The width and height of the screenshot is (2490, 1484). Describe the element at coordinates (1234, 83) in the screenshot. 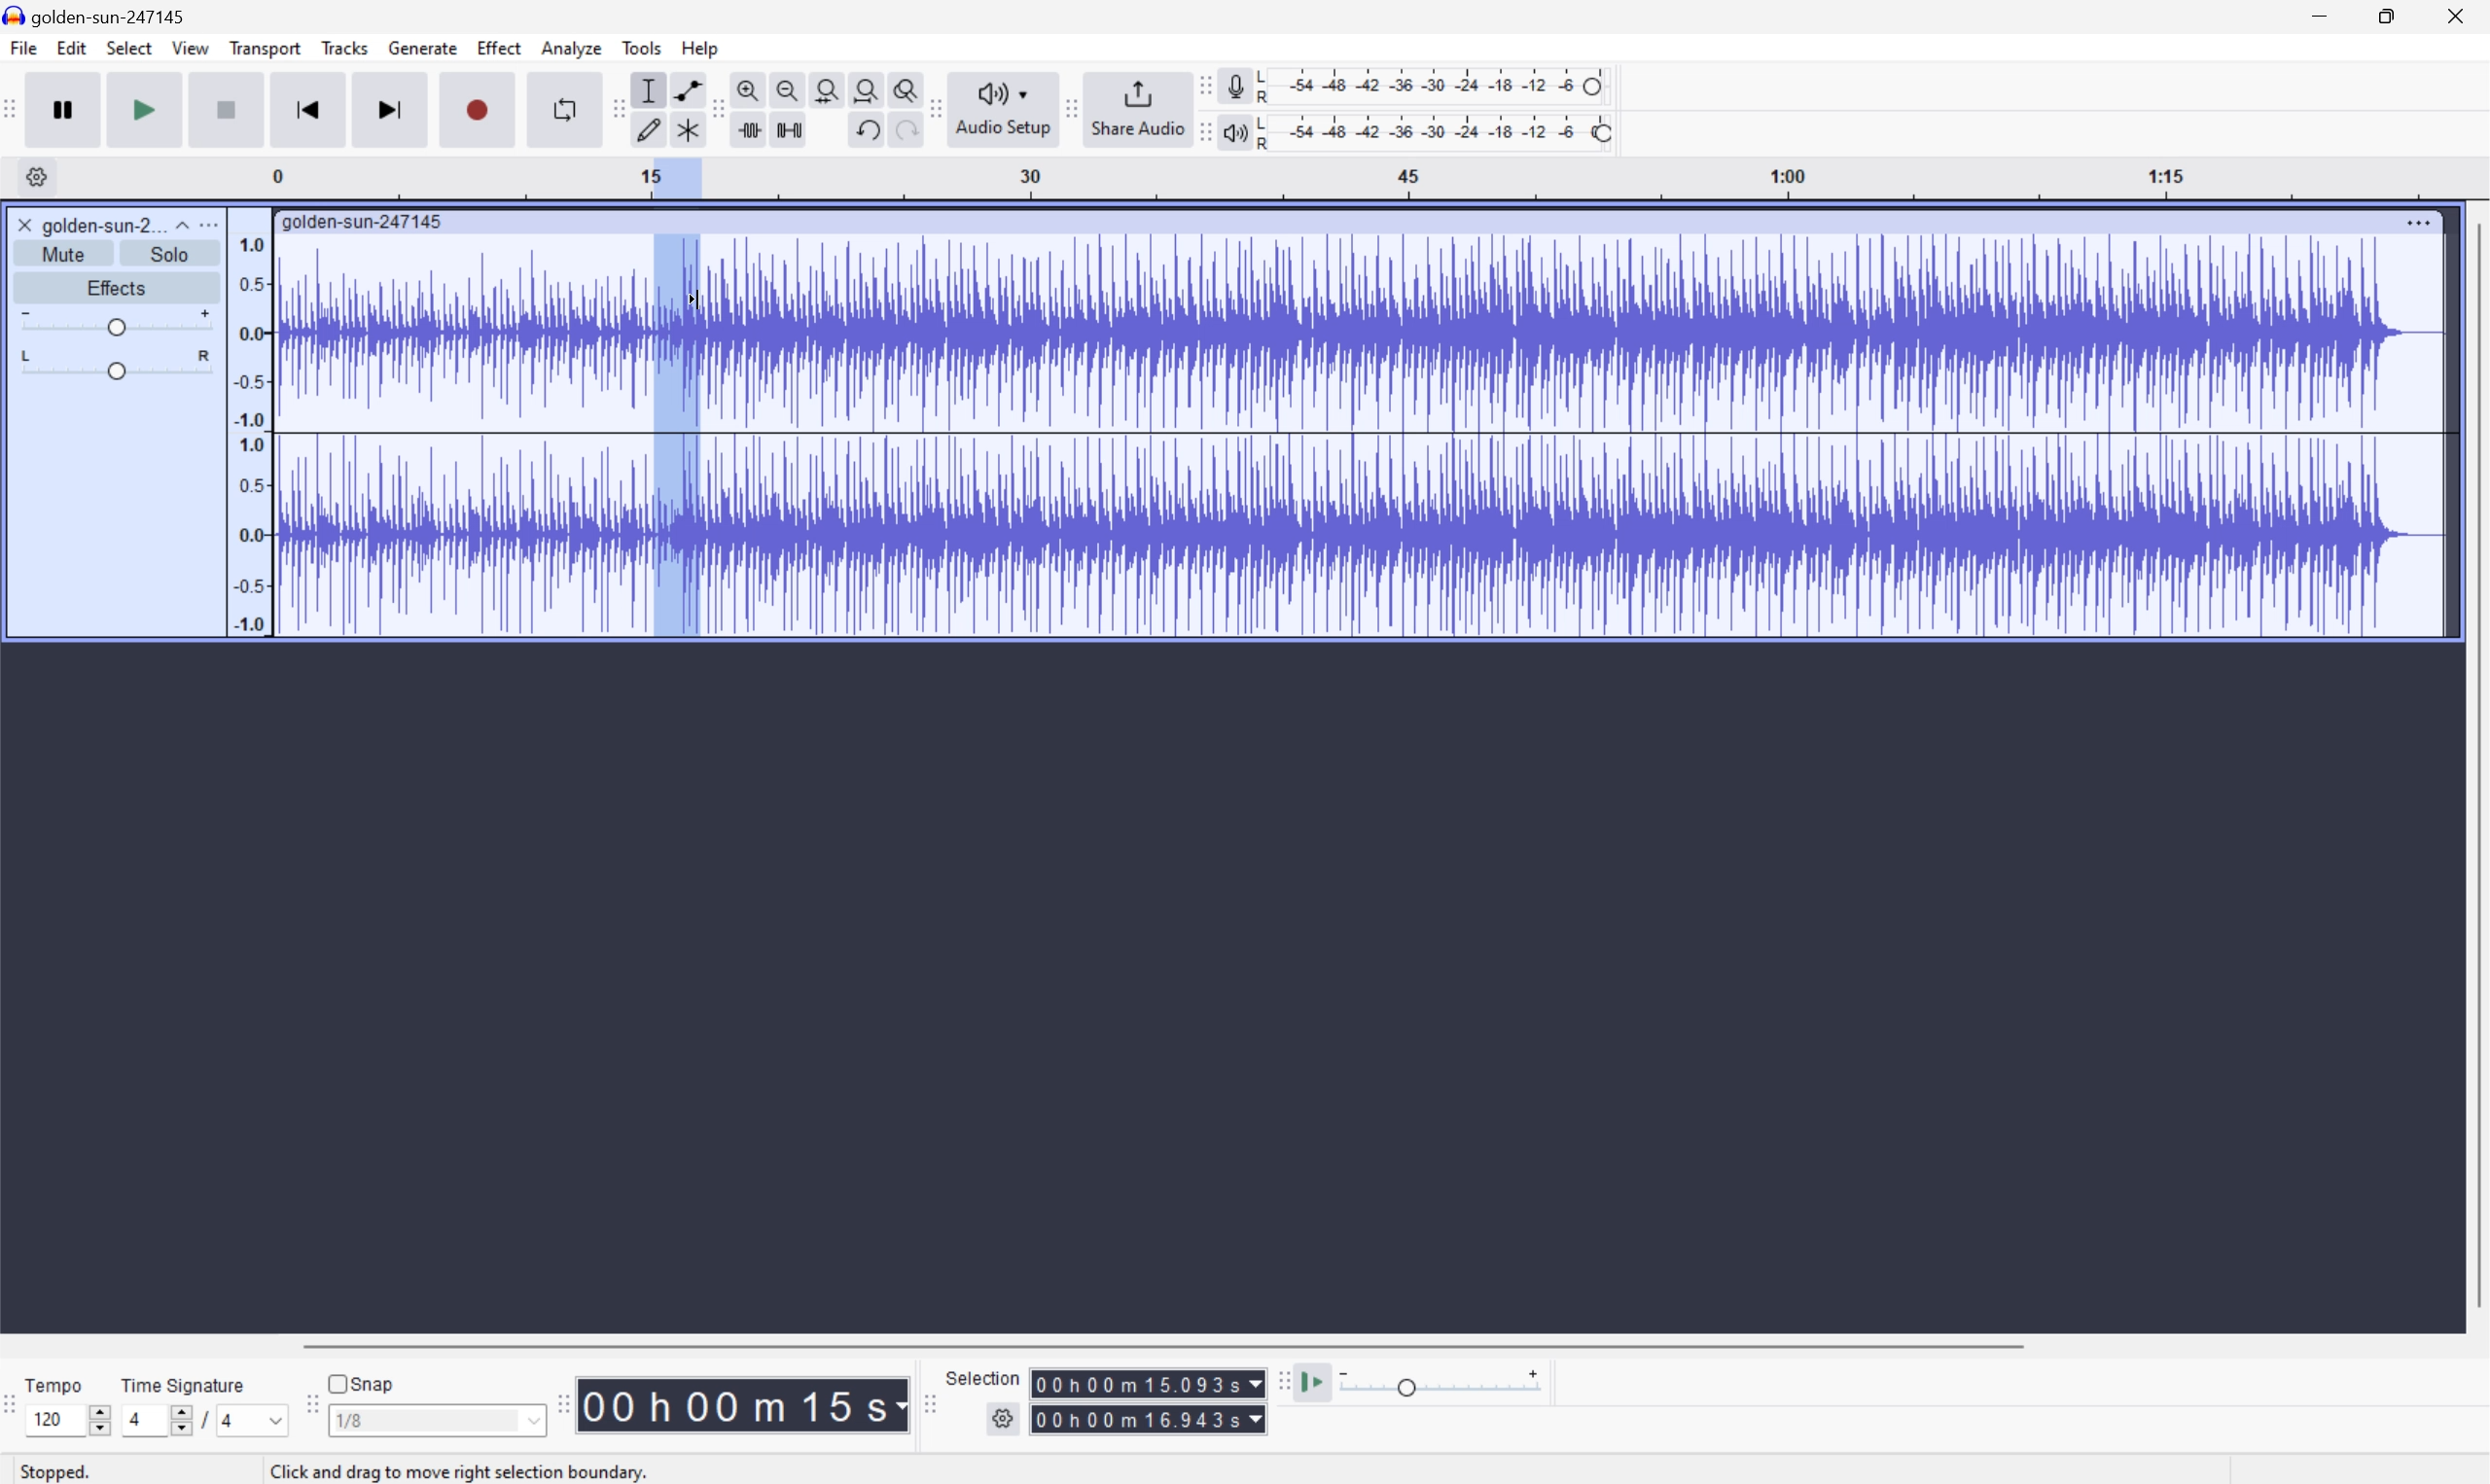

I see `Record Meter ` at that location.